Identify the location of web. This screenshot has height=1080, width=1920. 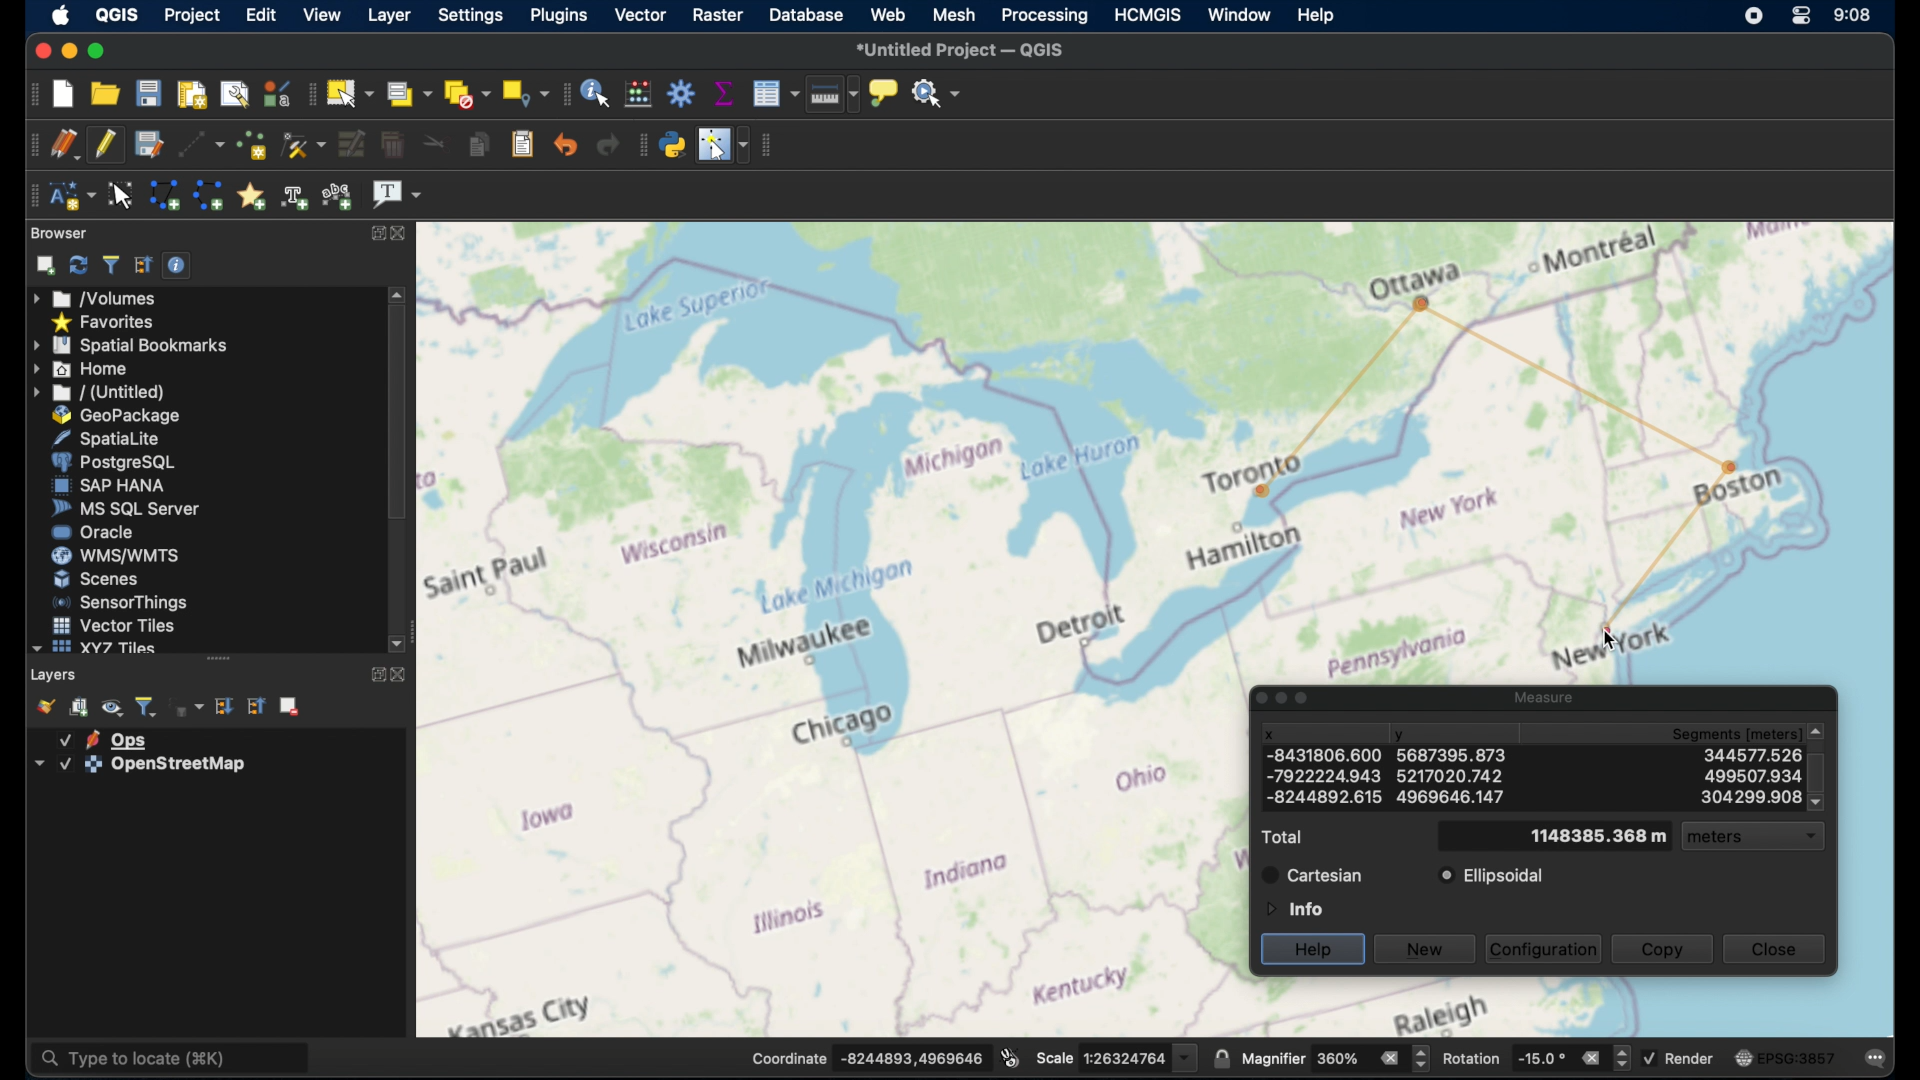
(888, 16).